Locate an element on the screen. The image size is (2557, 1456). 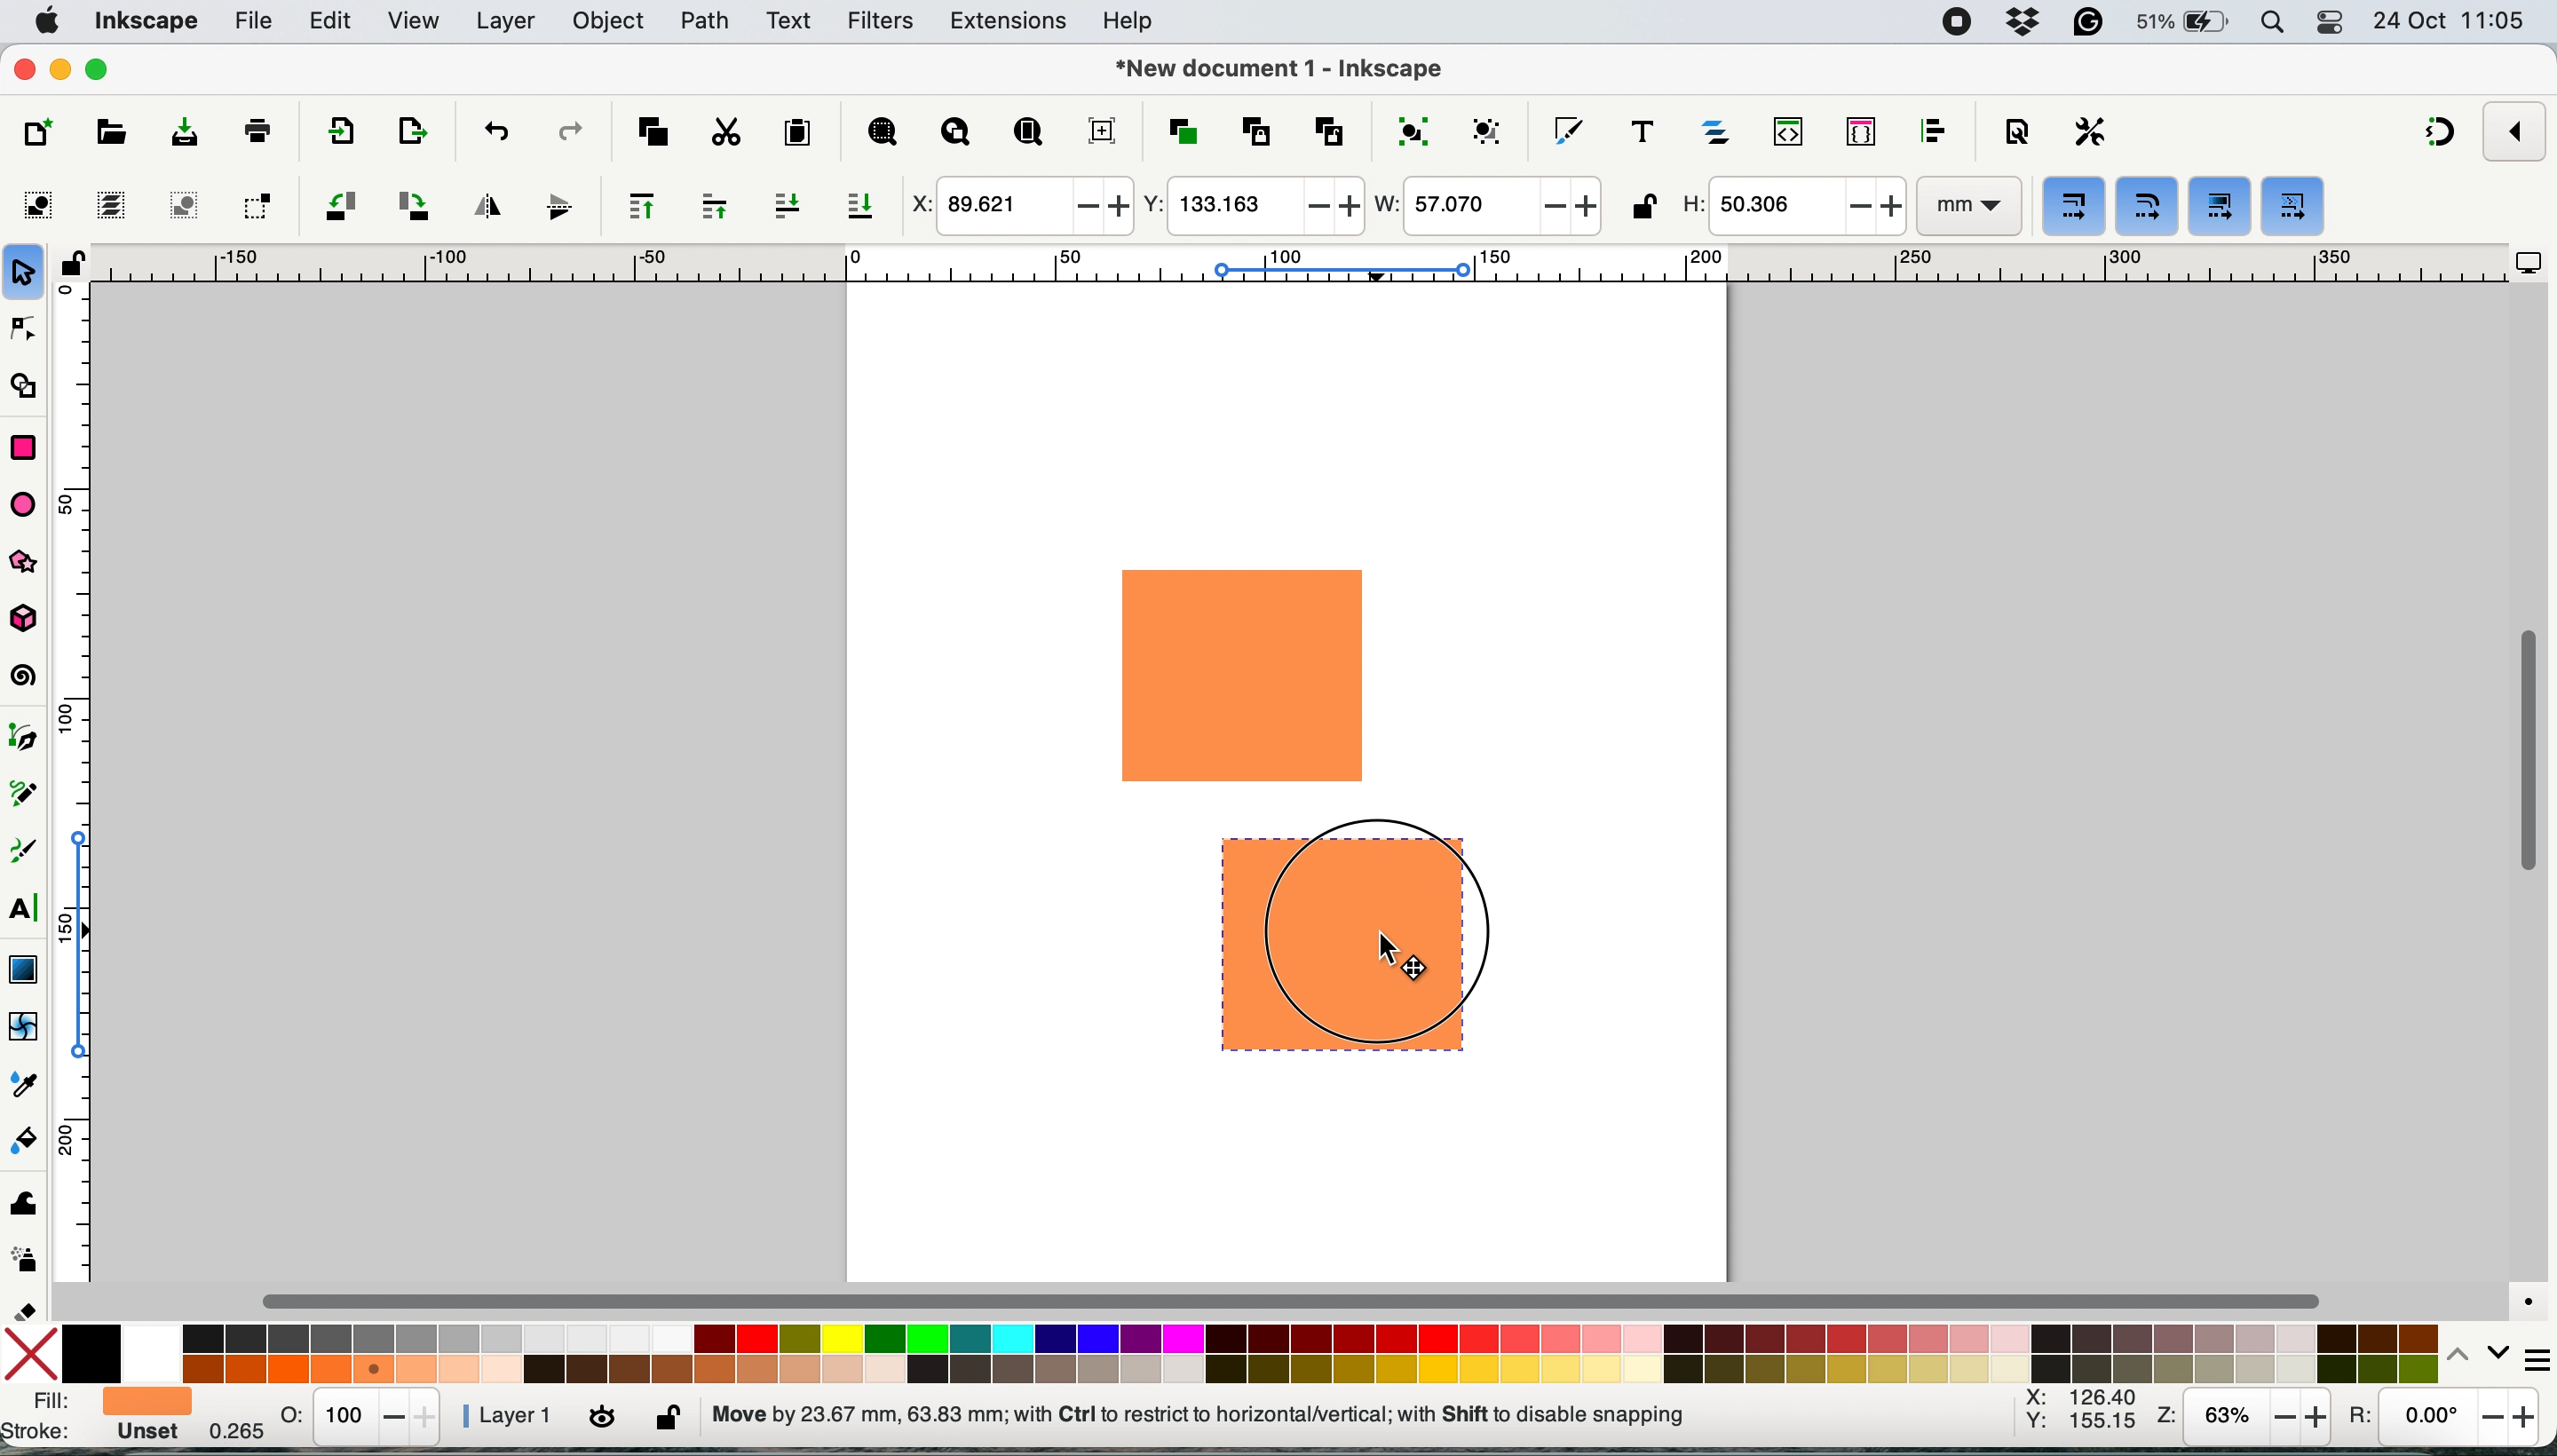
when scaling rectangles scale the radii of rounded corners is located at coordinates (2144, 208).